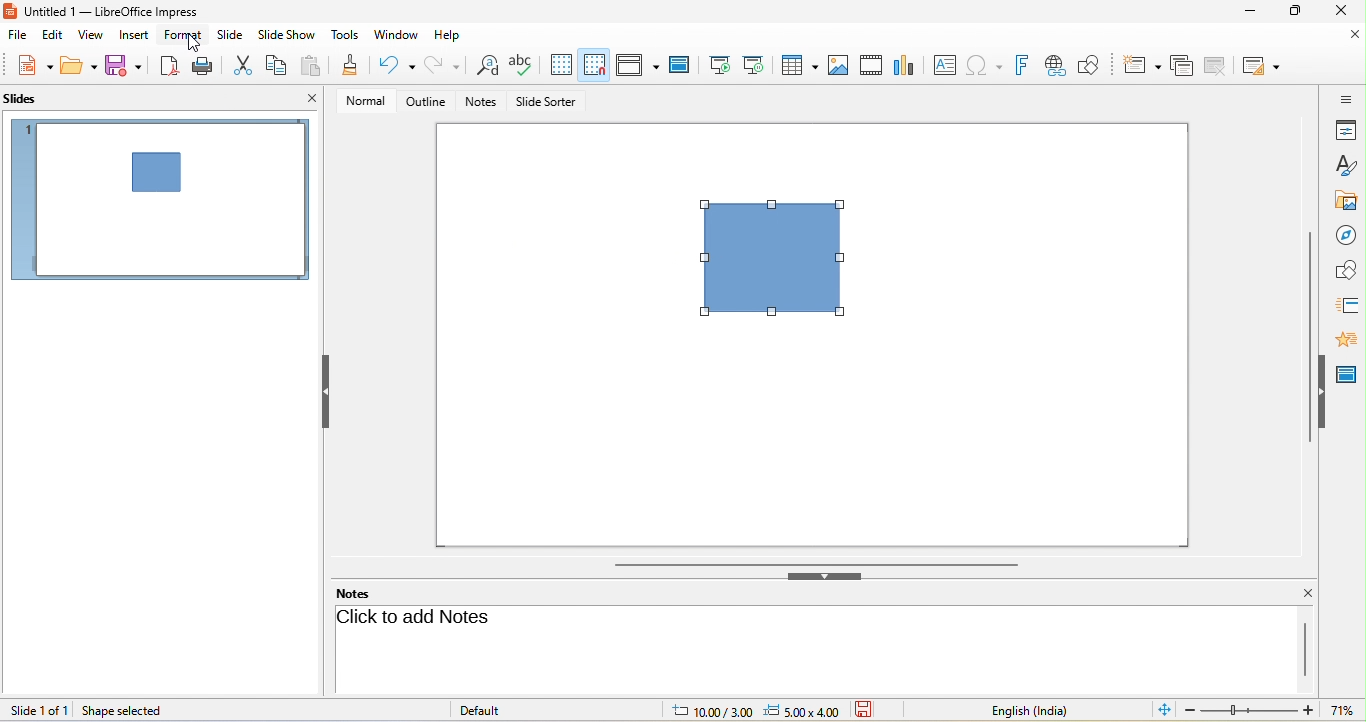 The height and width of the screenshot is (722, 1366). What do you see at coordinates (946, 64) in the screenshot?
I see `text box` at bounding box center [946, 64].